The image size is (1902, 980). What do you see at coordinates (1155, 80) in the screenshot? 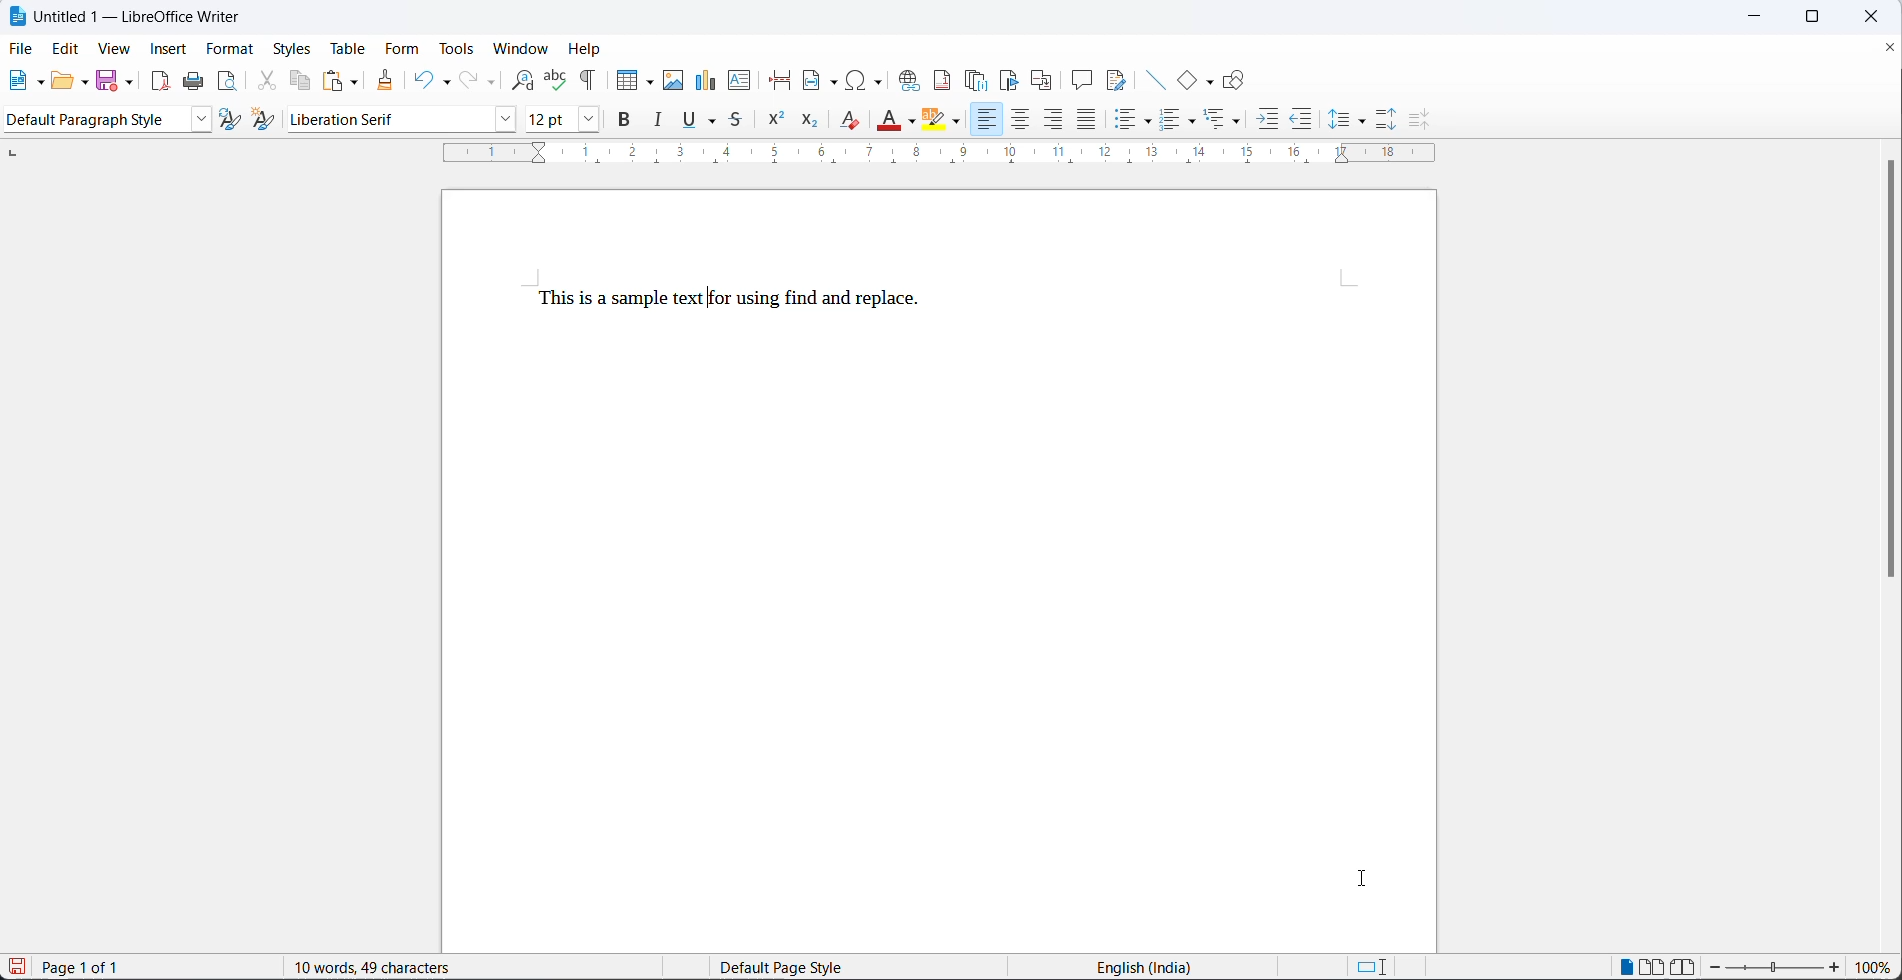
I see `insert lines` at bounding box center [1155, 80].